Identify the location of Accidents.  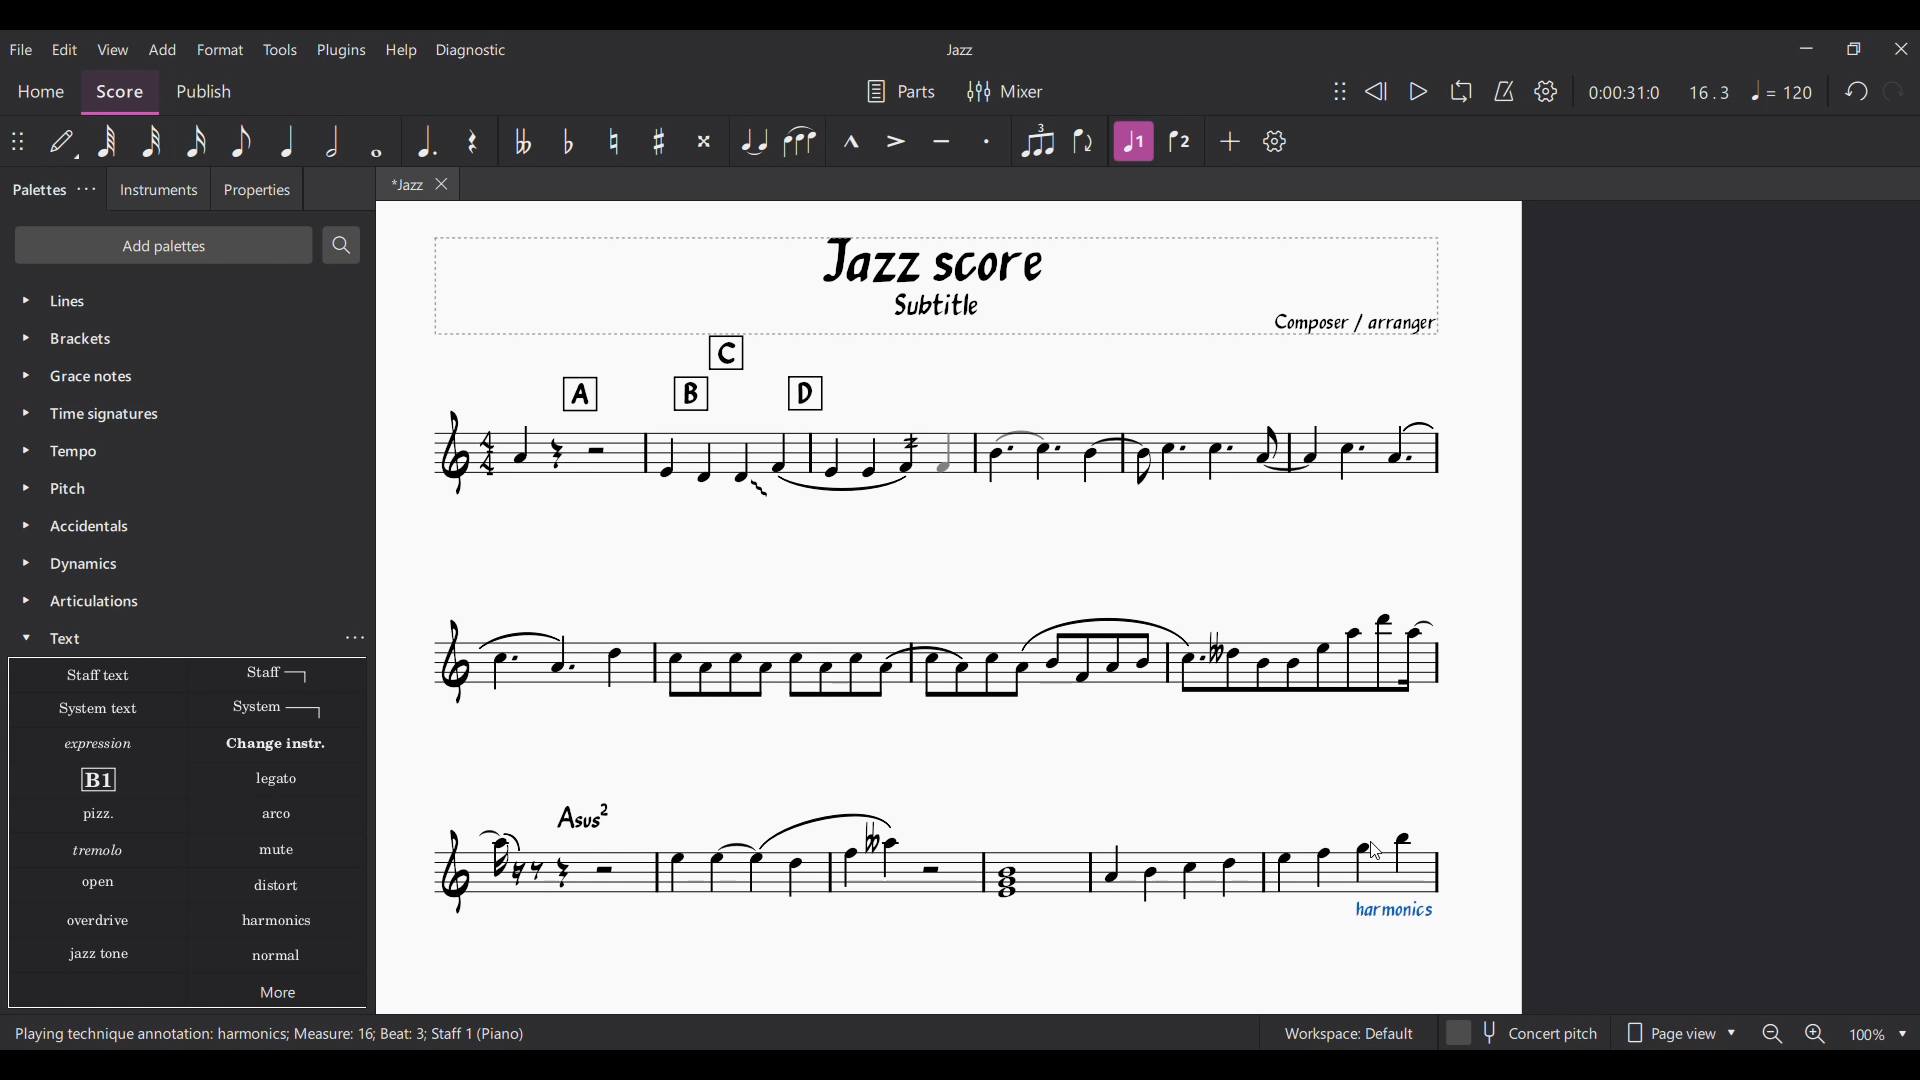
(94, 526).